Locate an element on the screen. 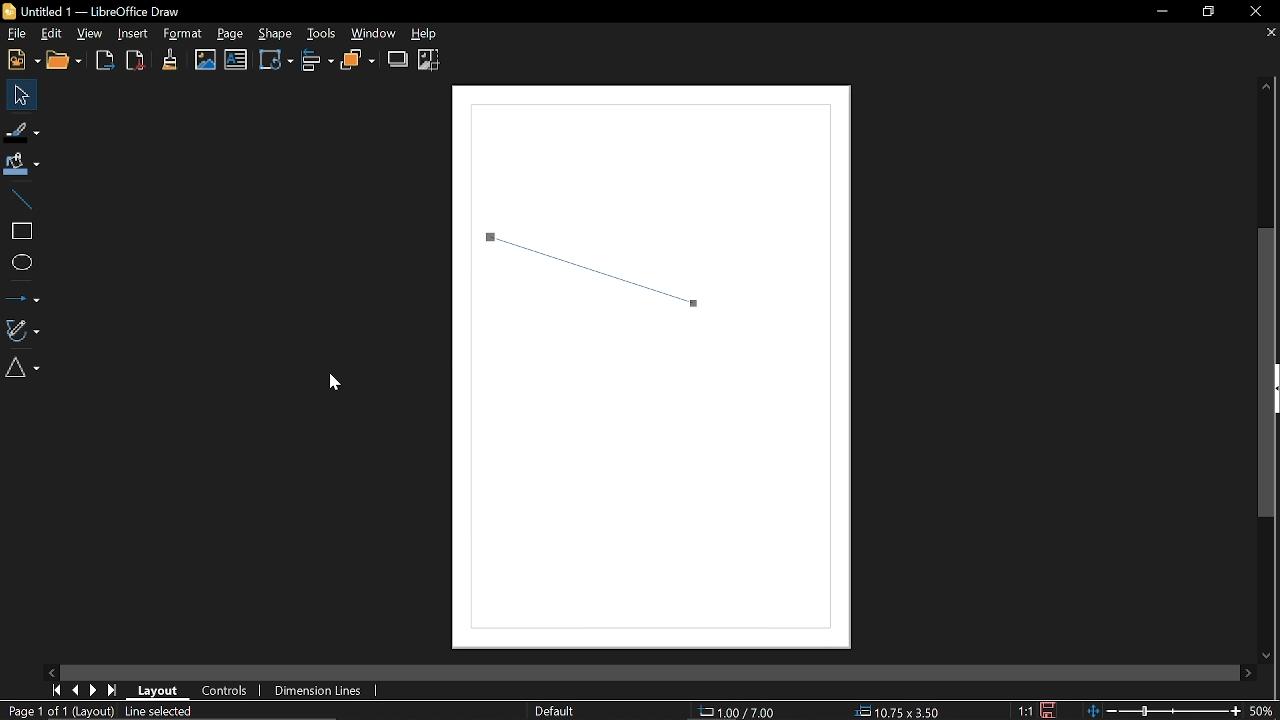 The width and height of the screenshot is (1280, 720). Layout is located at coordinates (162, 690).